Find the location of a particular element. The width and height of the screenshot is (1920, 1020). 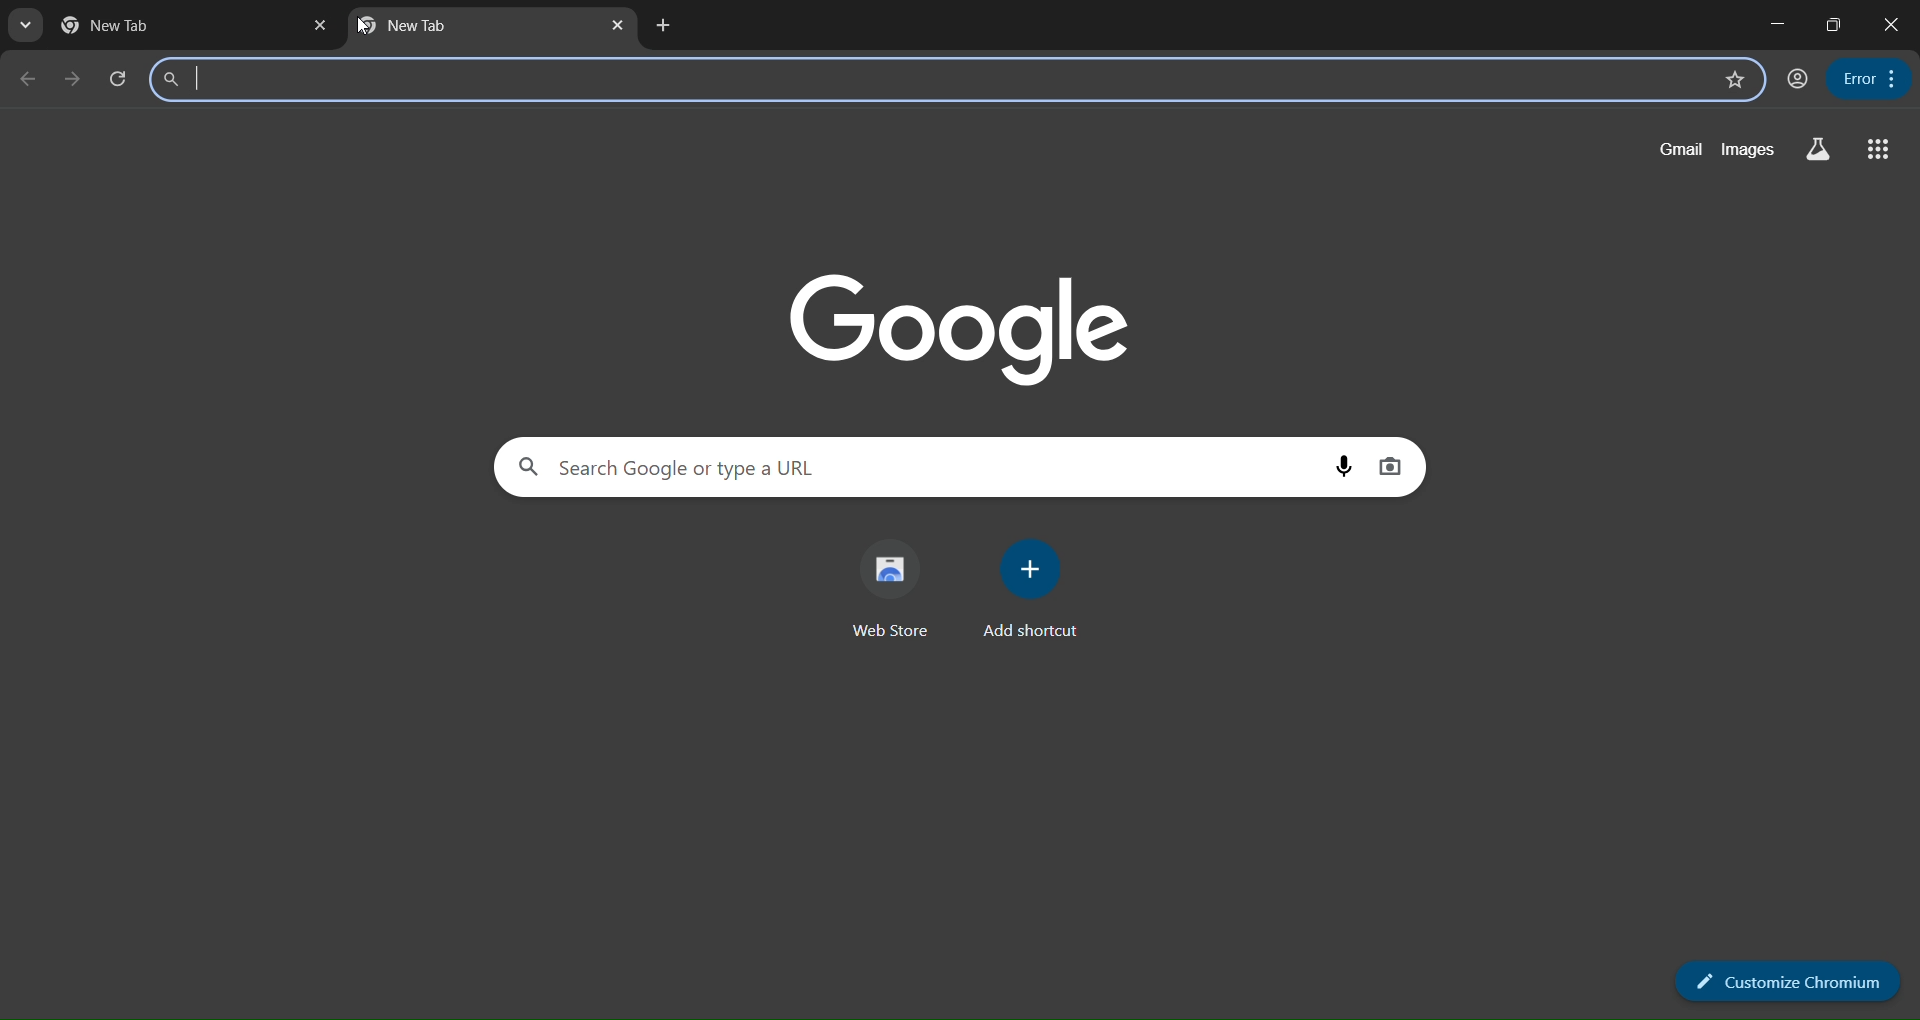

close is located at coordinates (1891, 25).